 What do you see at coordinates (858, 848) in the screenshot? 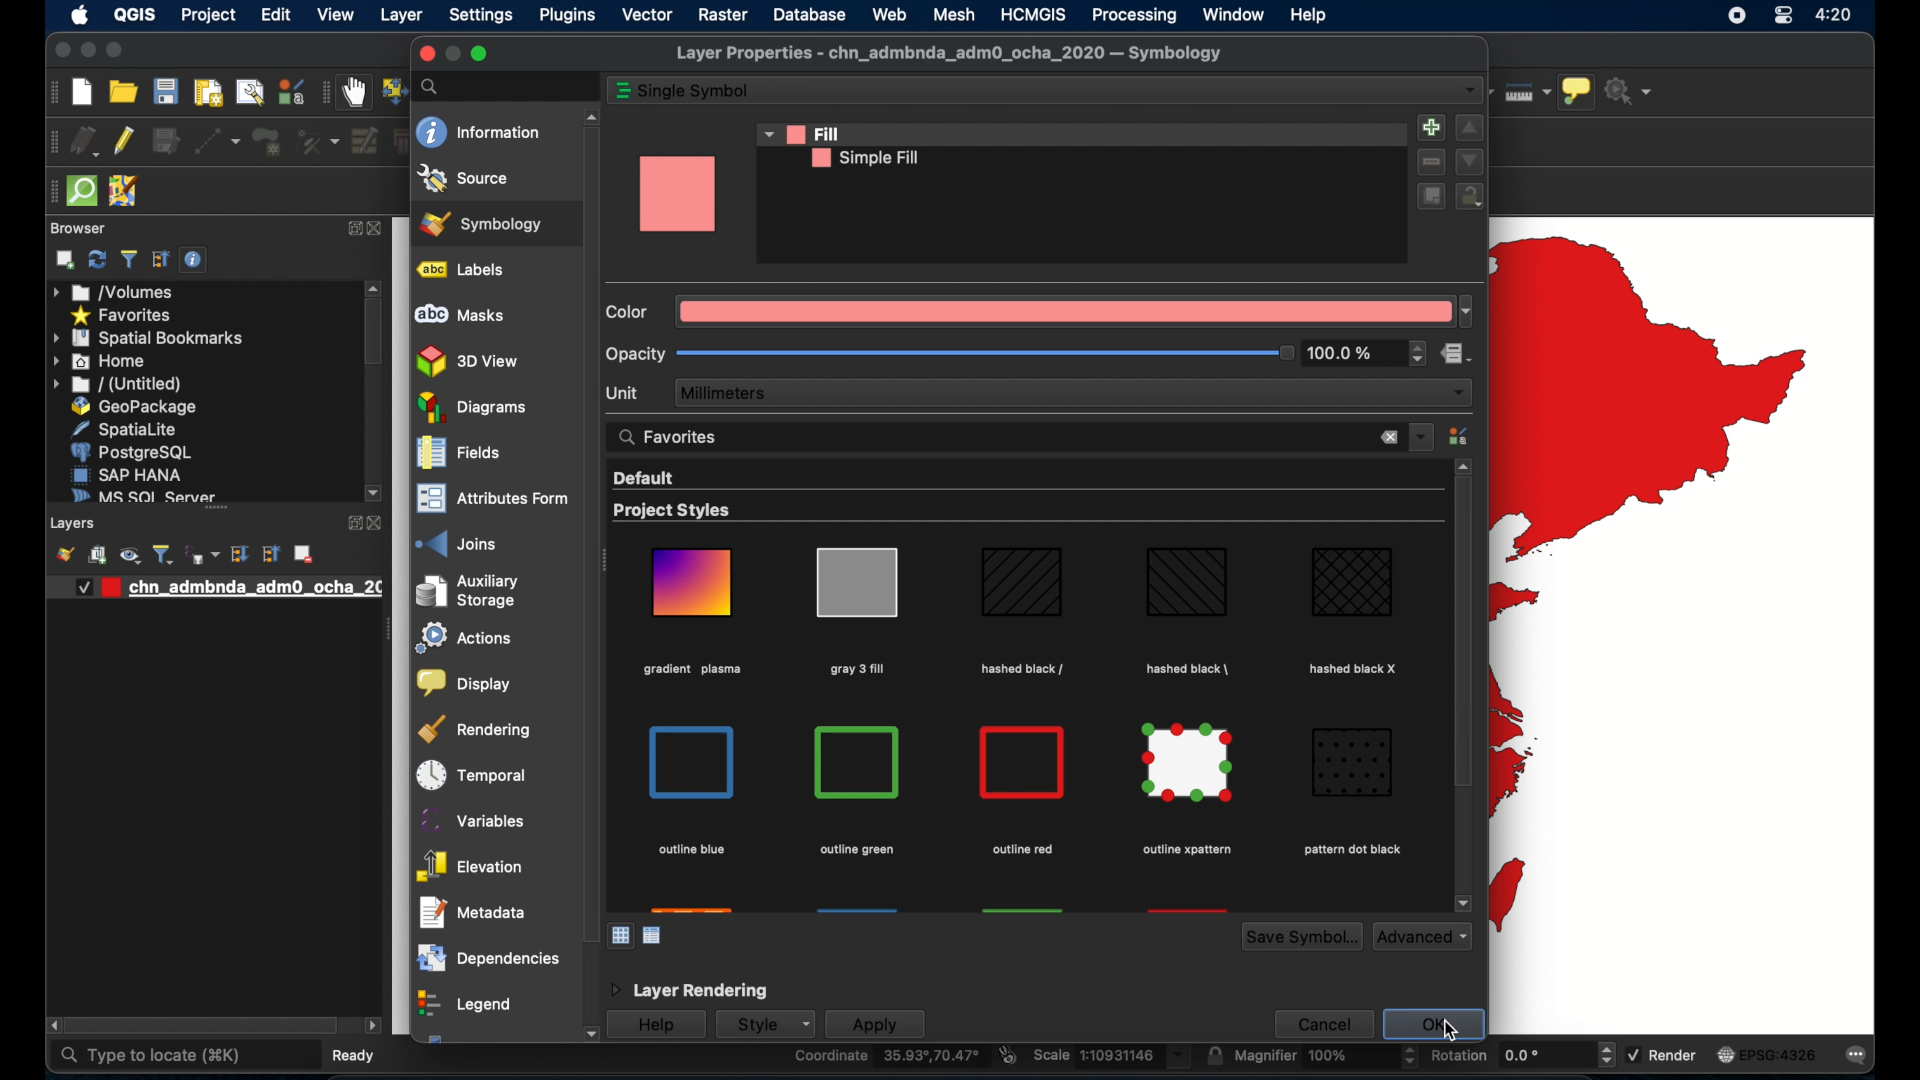
I see `outline green` at bounding box center [858, 848].